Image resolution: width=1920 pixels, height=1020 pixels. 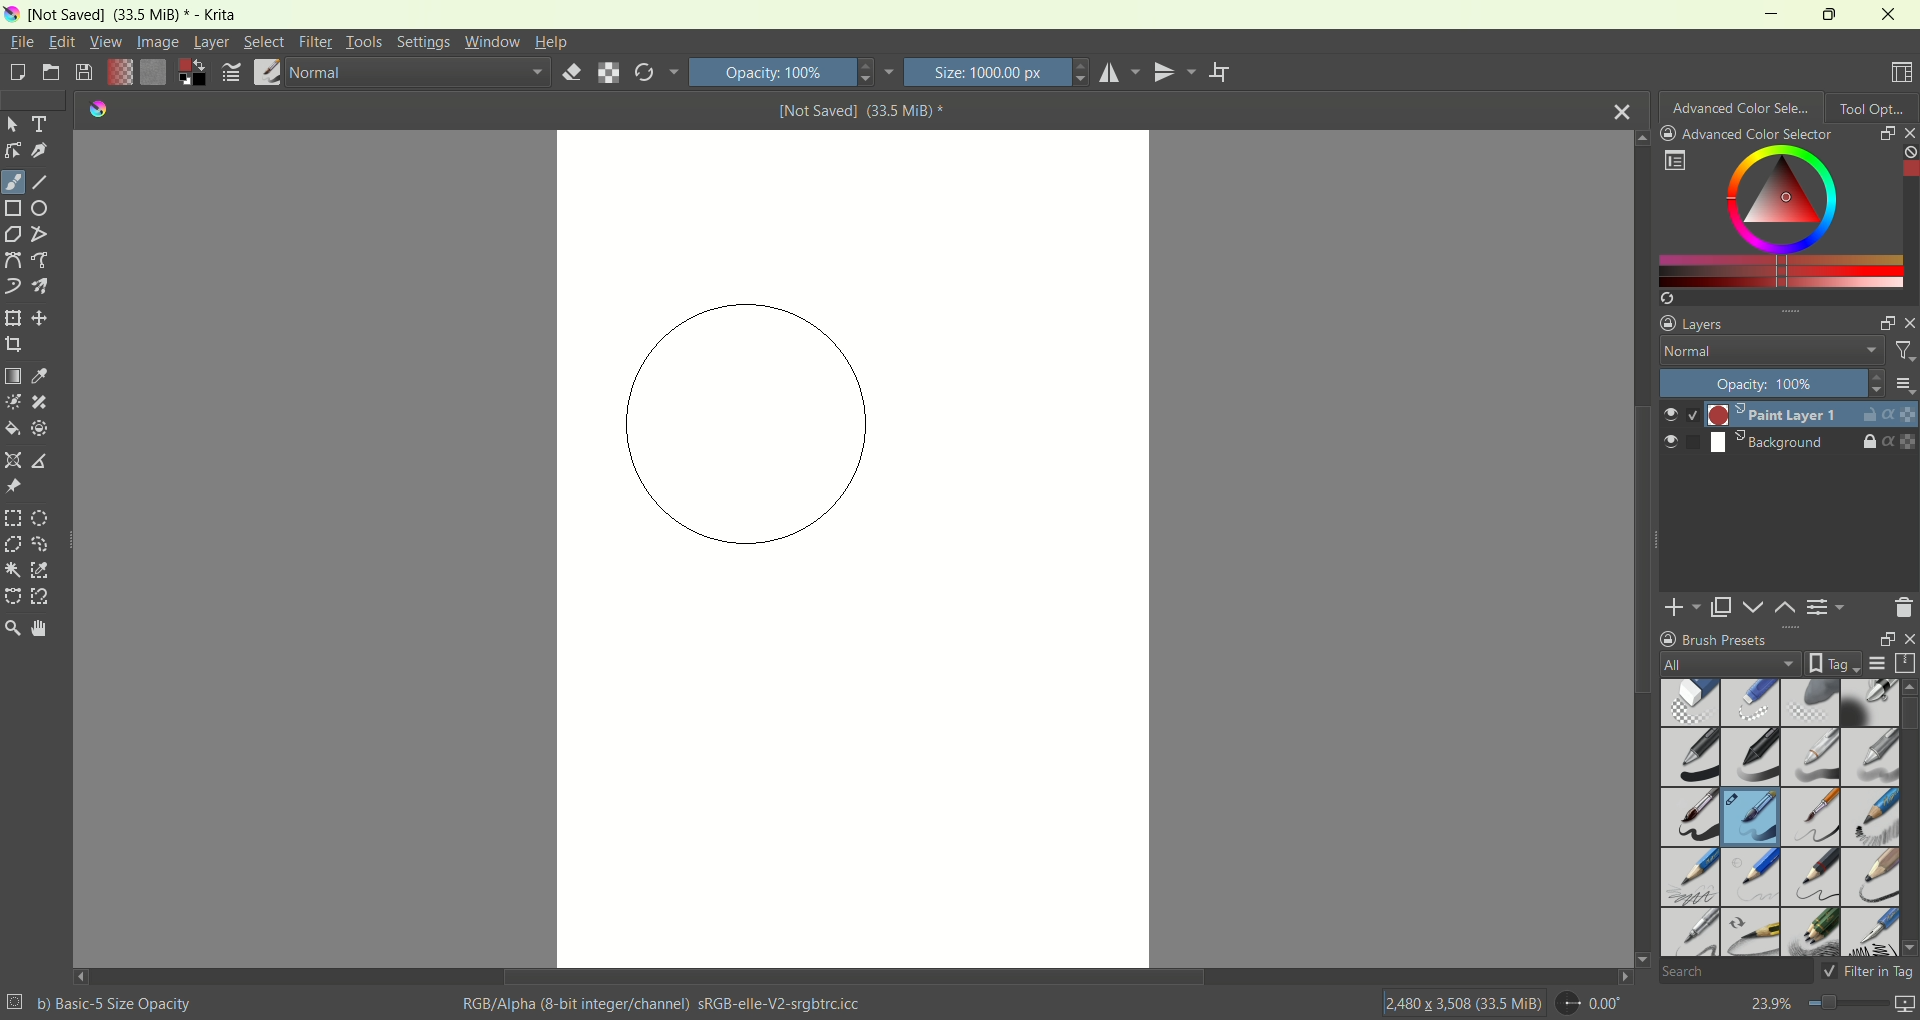 I want to click on properties, so click(x=1900, y=414).